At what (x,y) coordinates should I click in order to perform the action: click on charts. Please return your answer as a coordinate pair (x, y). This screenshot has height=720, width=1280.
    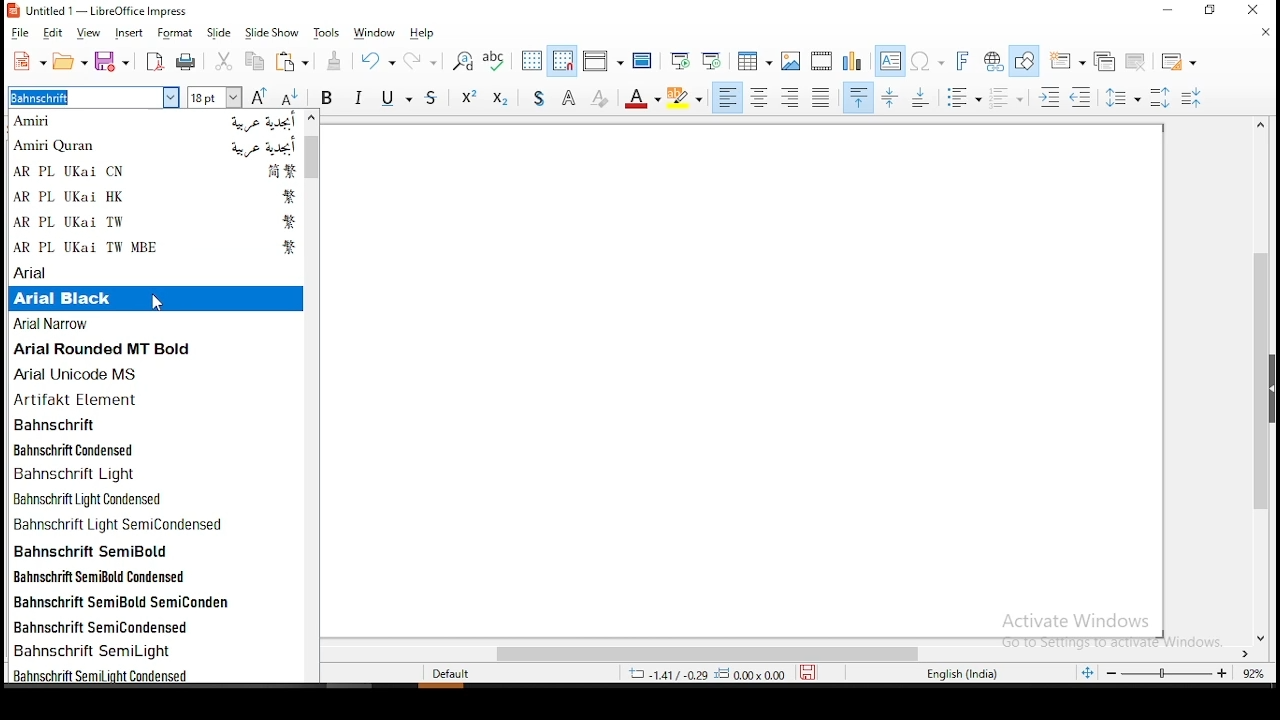
    Looking at the image, I should click on (852, 61).